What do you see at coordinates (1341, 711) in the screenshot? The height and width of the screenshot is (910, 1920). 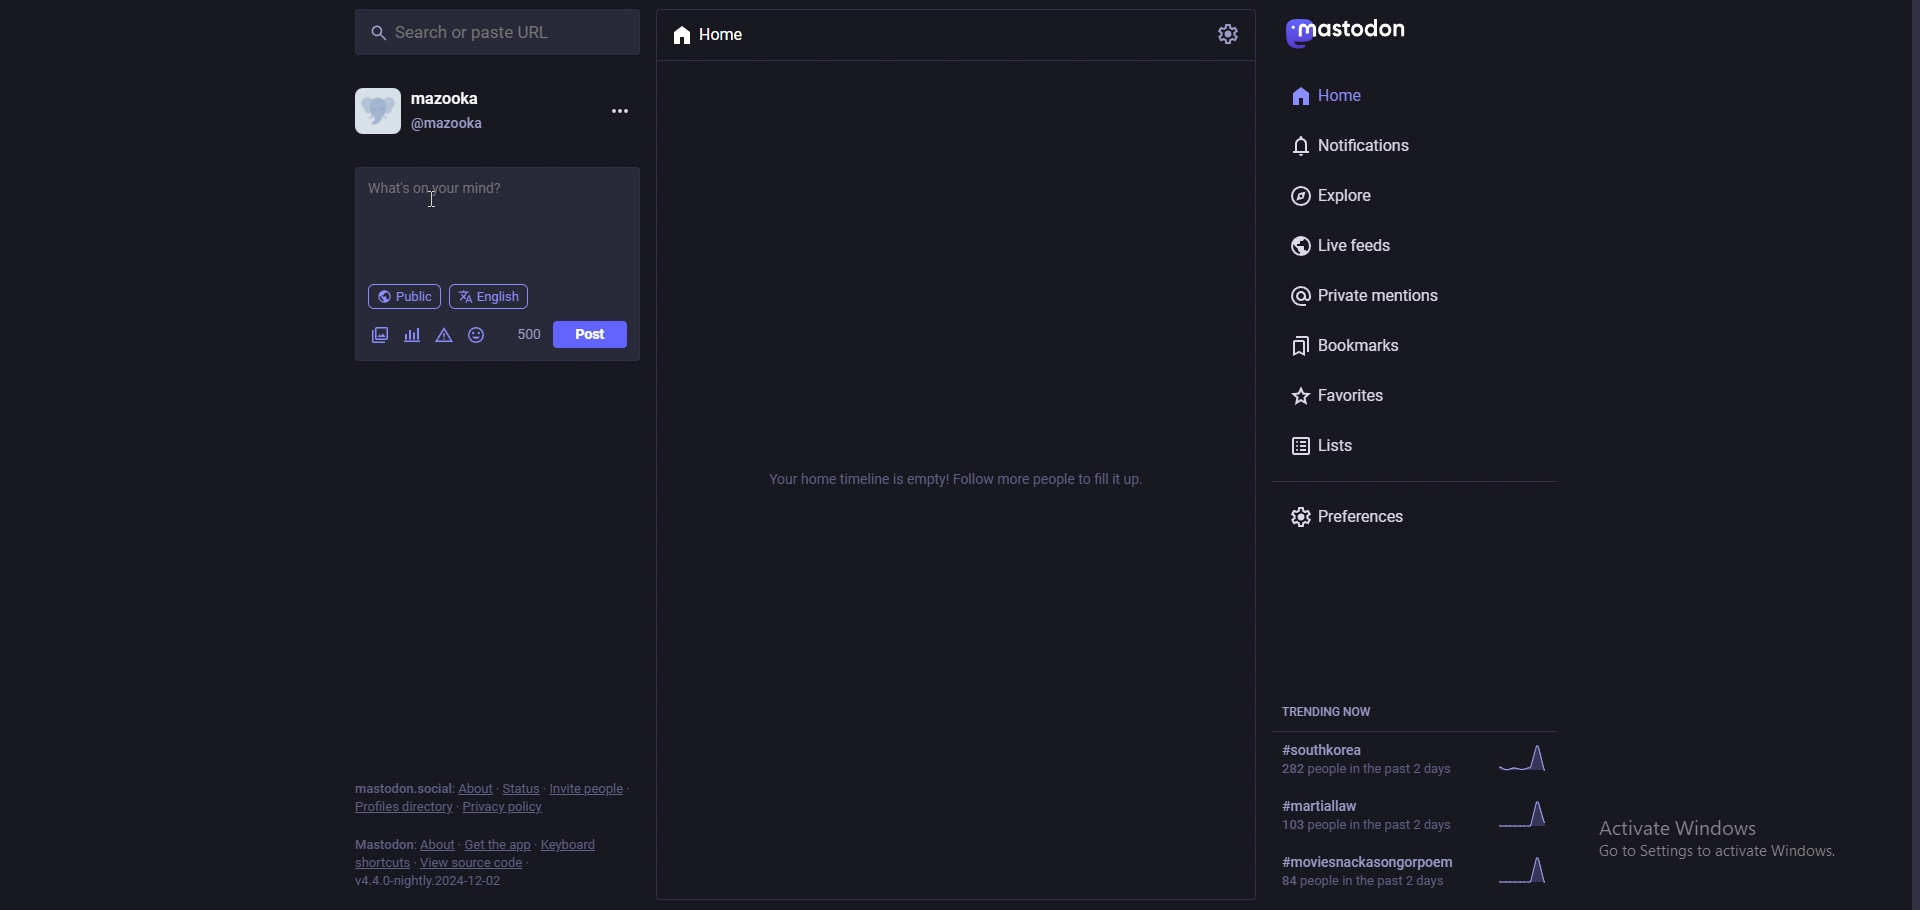 I see `trending now` at bounding box center [1341, 711].